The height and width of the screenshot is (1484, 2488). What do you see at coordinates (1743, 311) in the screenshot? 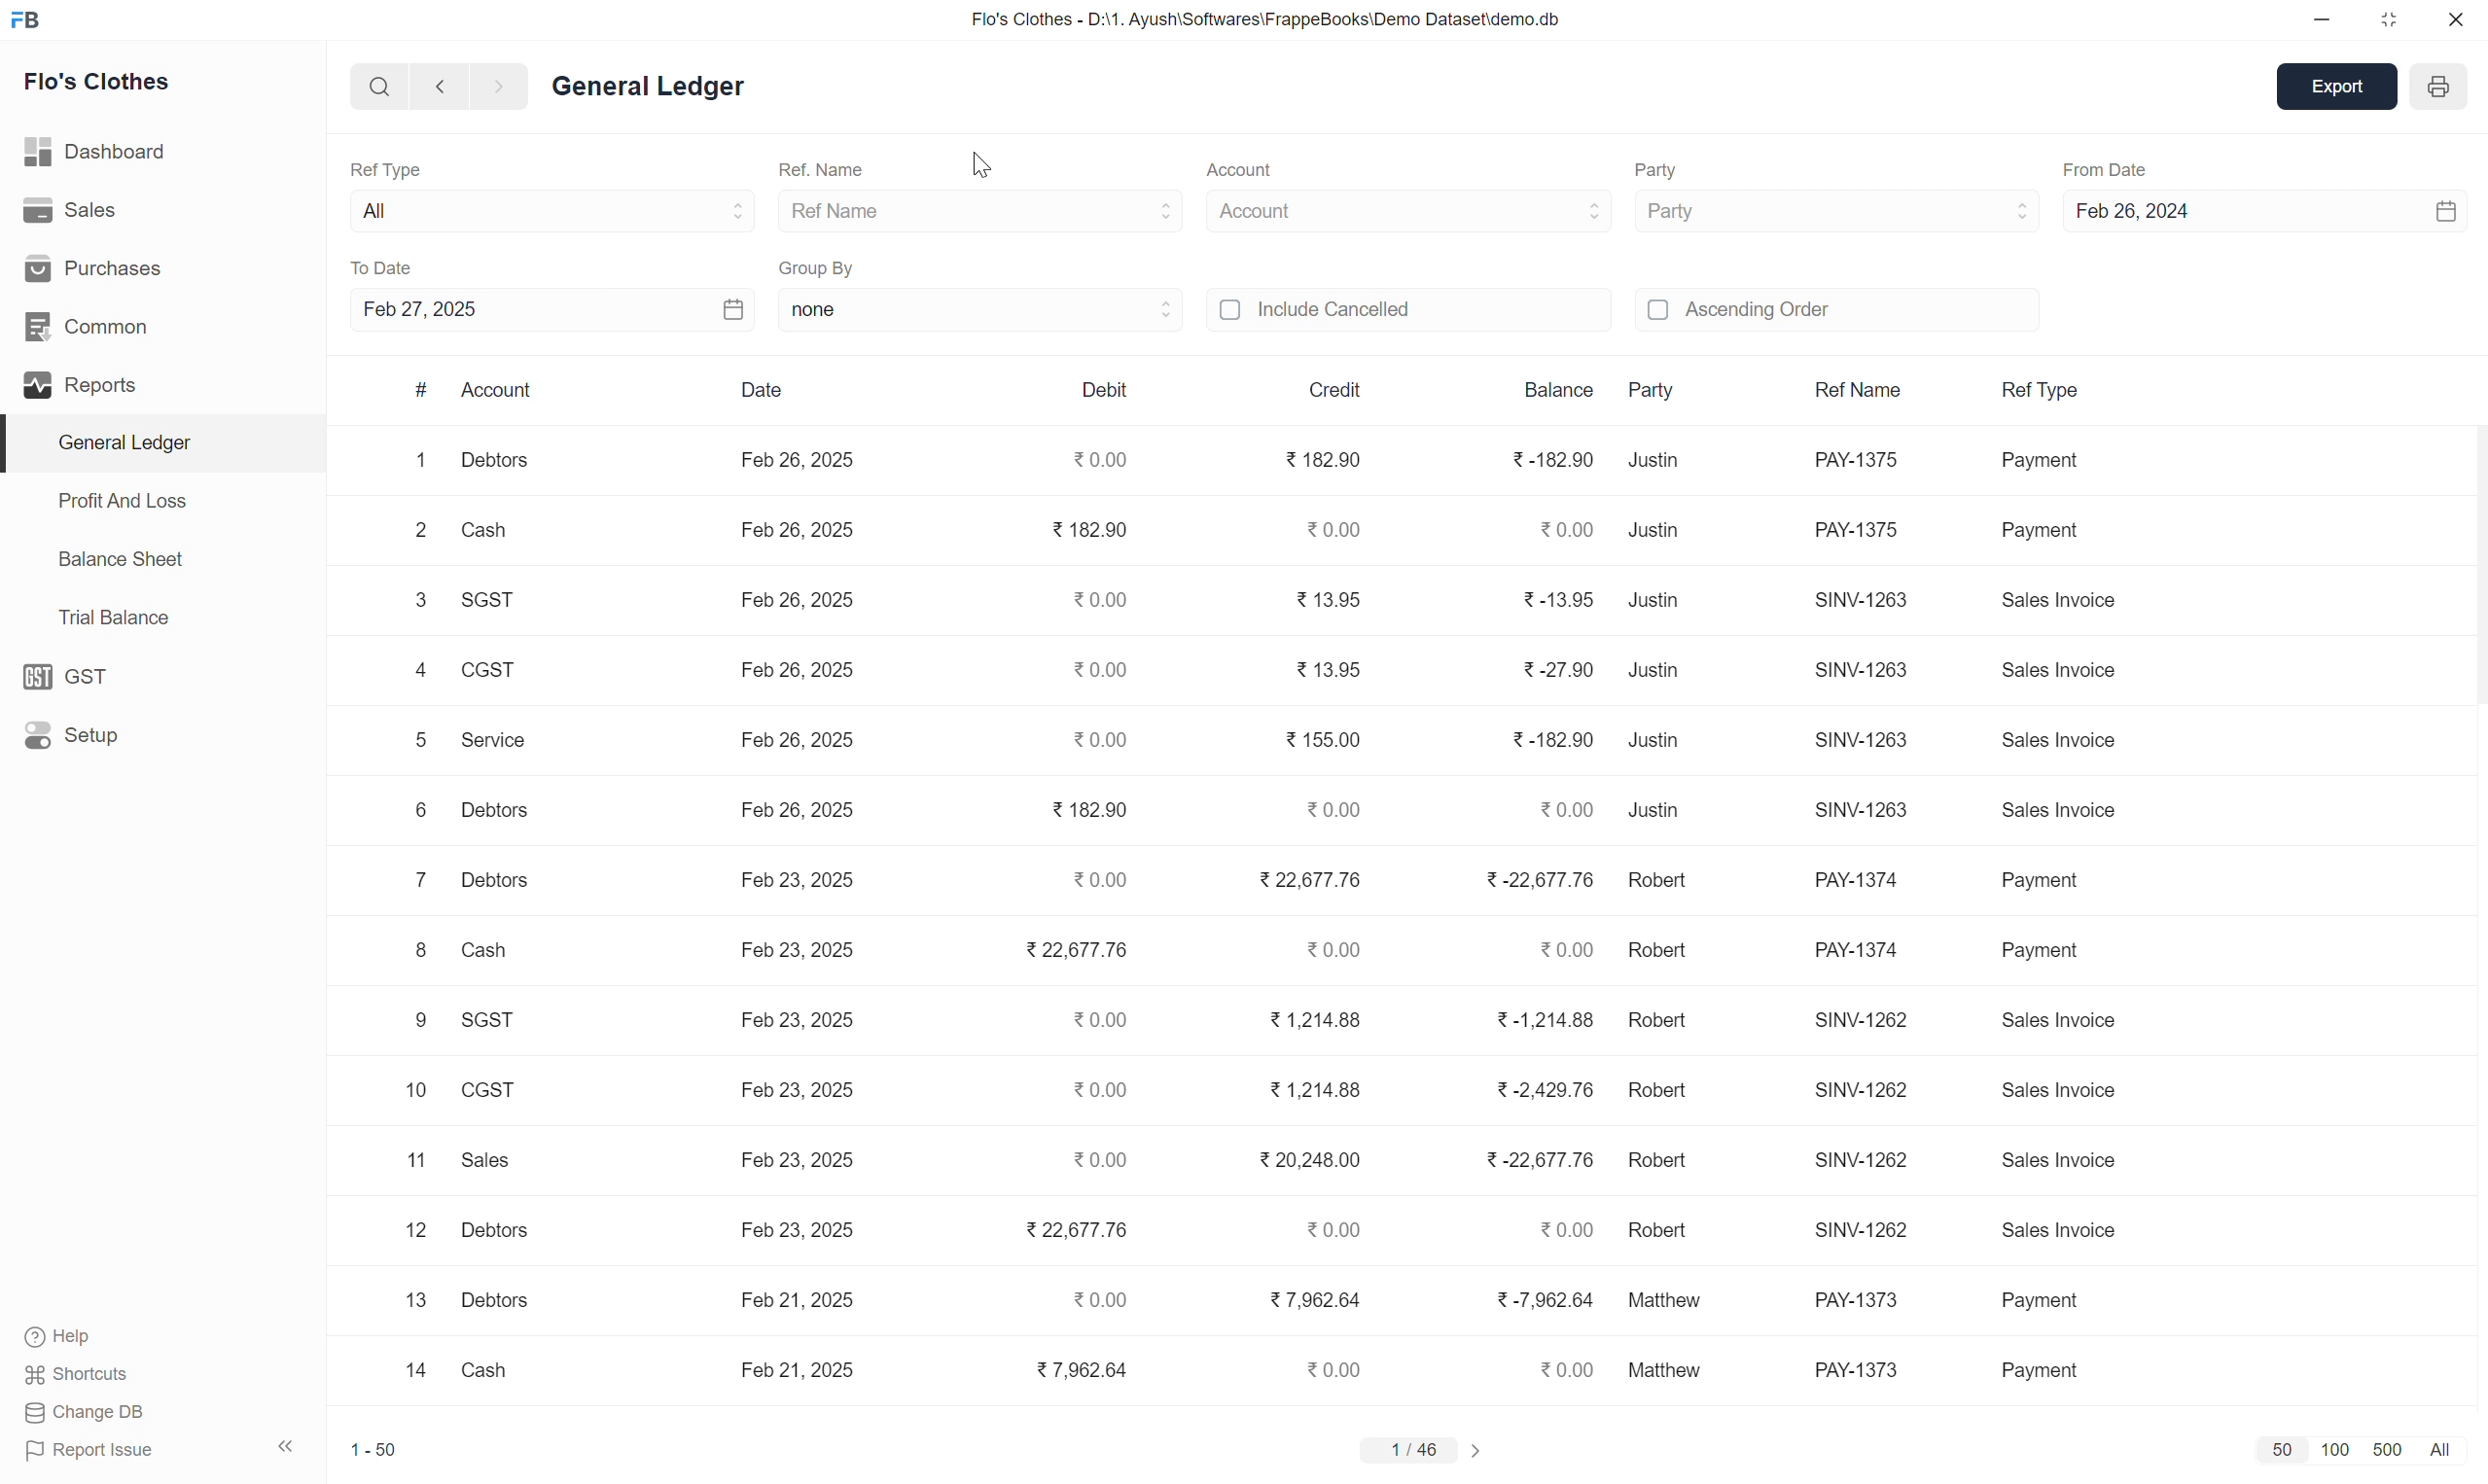
I see `ascending order` at bounding box center [1743, 311].